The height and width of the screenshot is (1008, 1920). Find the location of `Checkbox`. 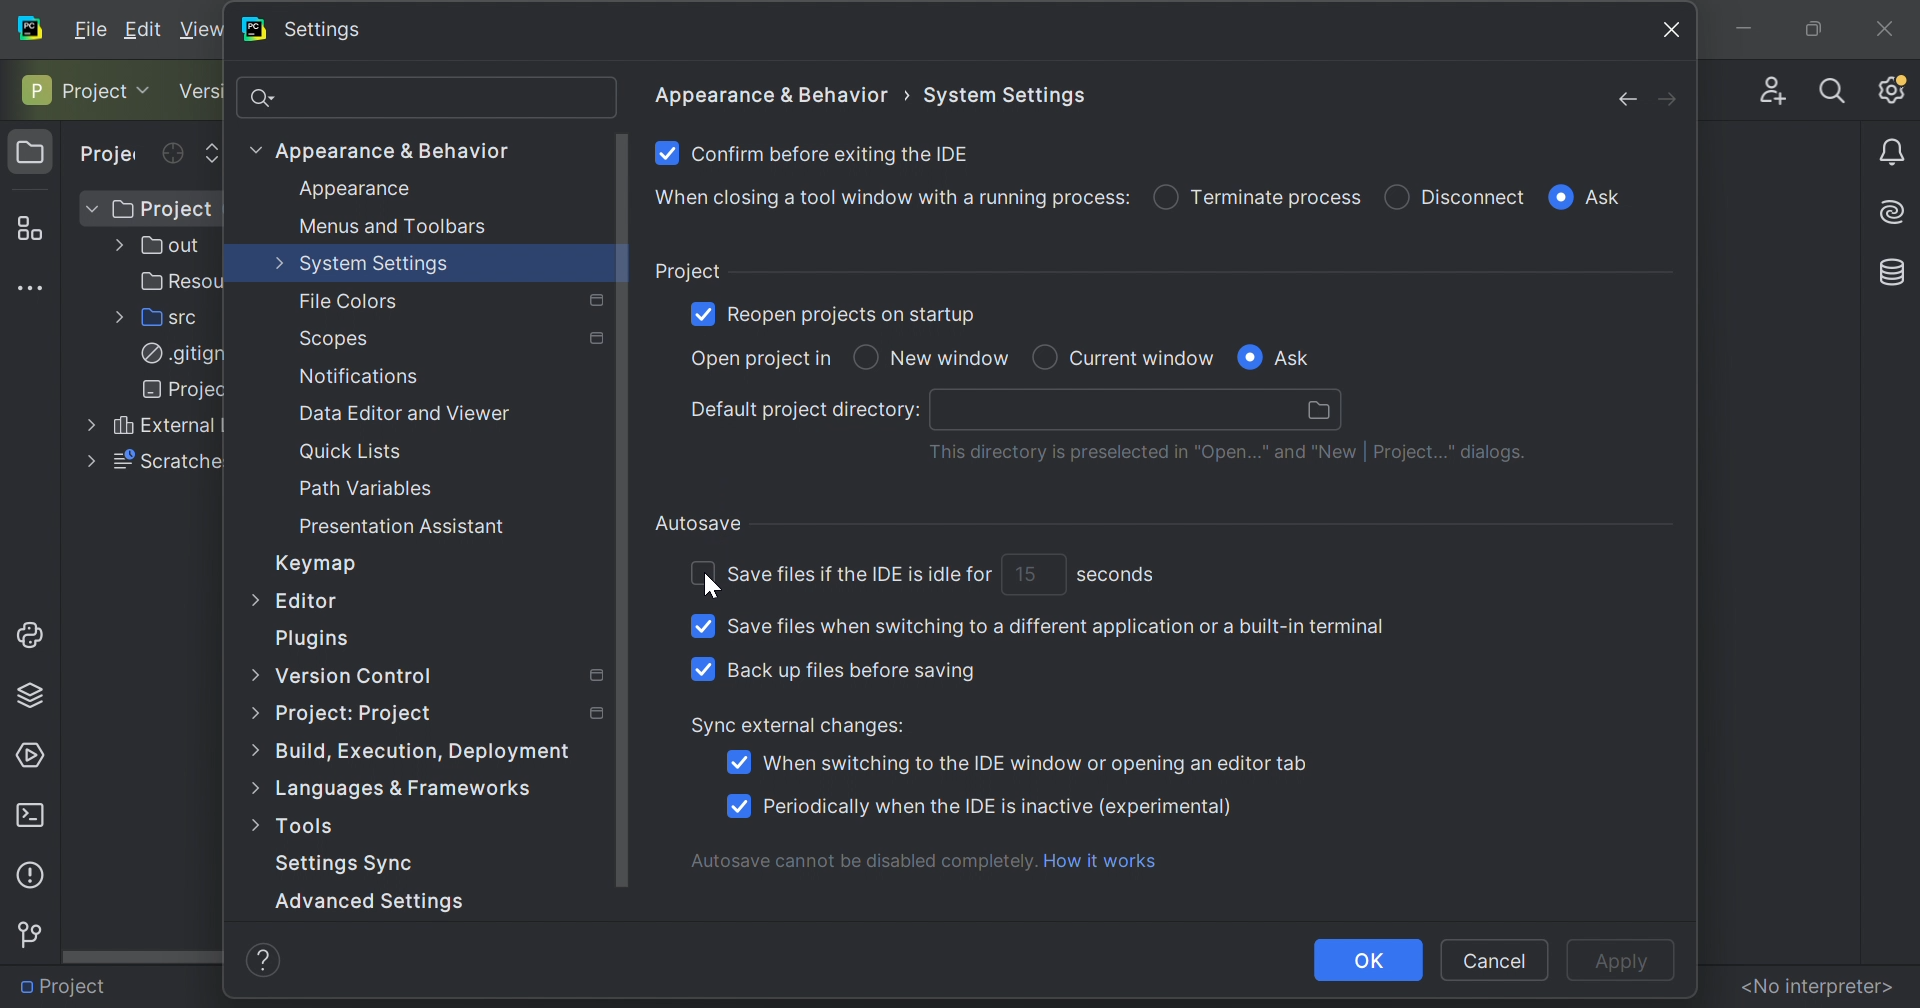

Checkbox is located at coordinates (1164, 199).